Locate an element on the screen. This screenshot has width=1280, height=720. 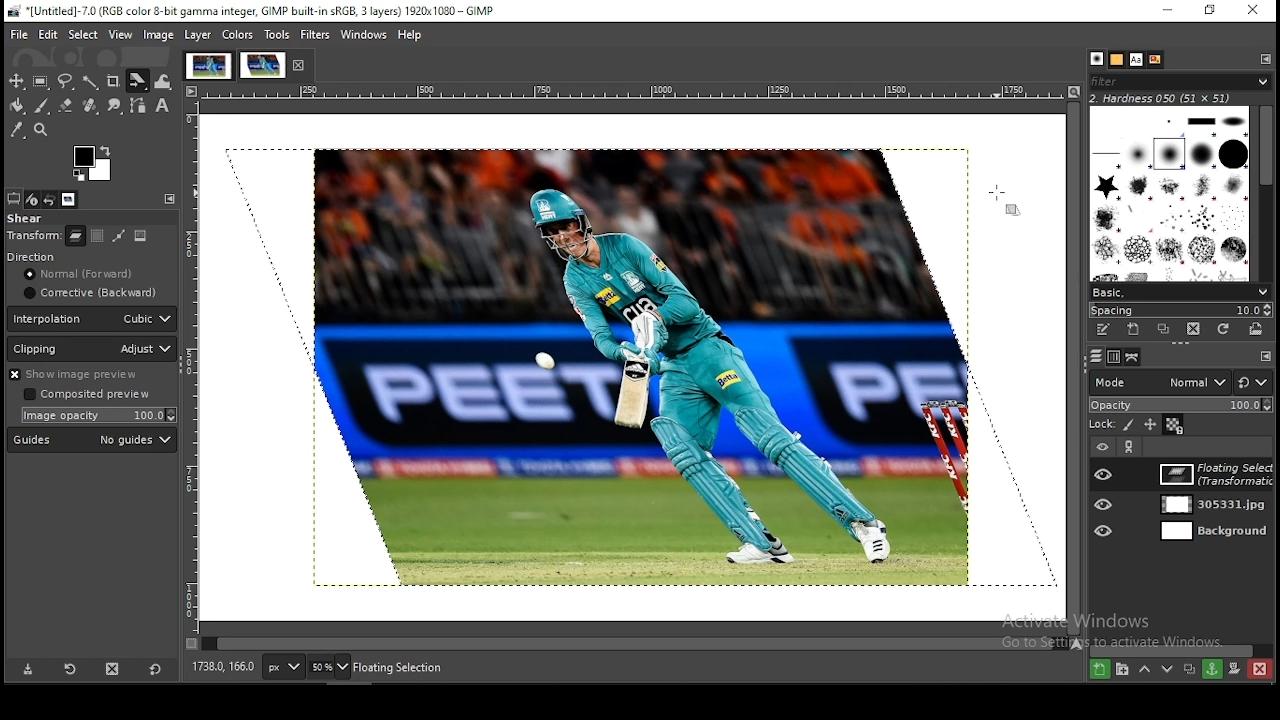
scroll bar is located at coordinates (1265, 191).